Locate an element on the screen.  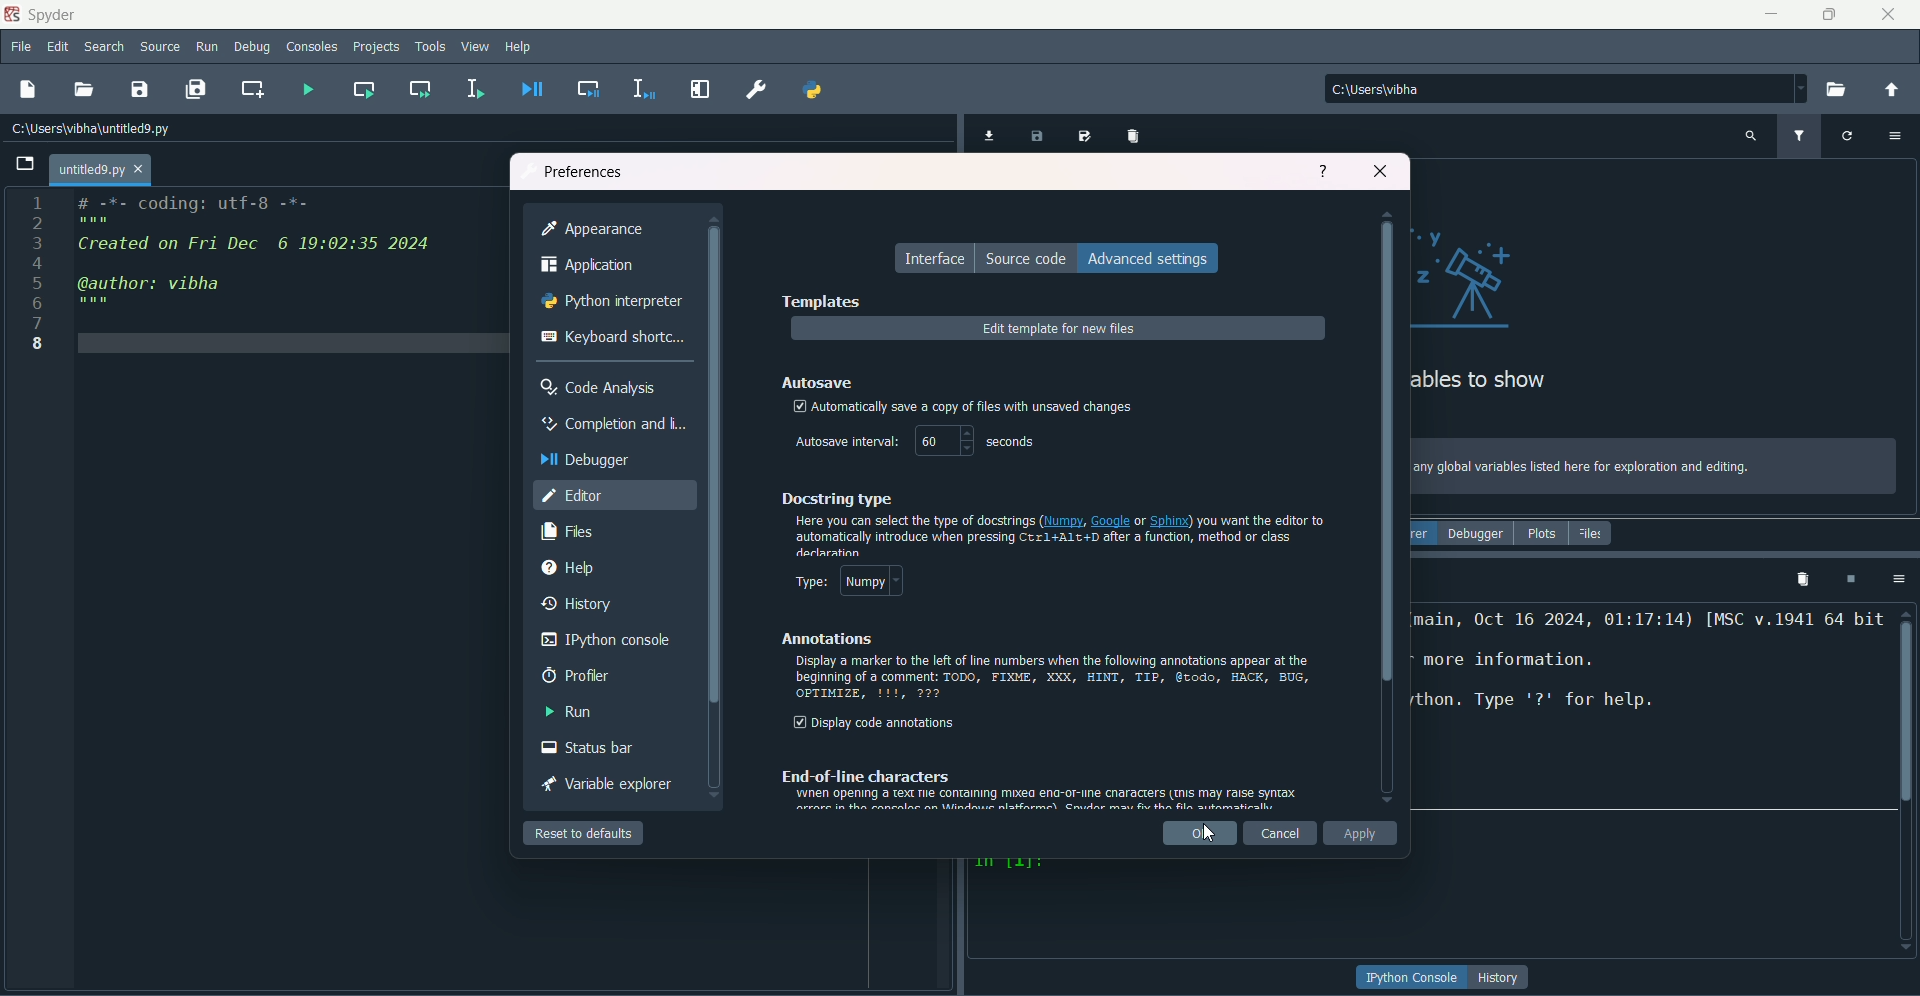
tools is located at coordinates (436, 49).